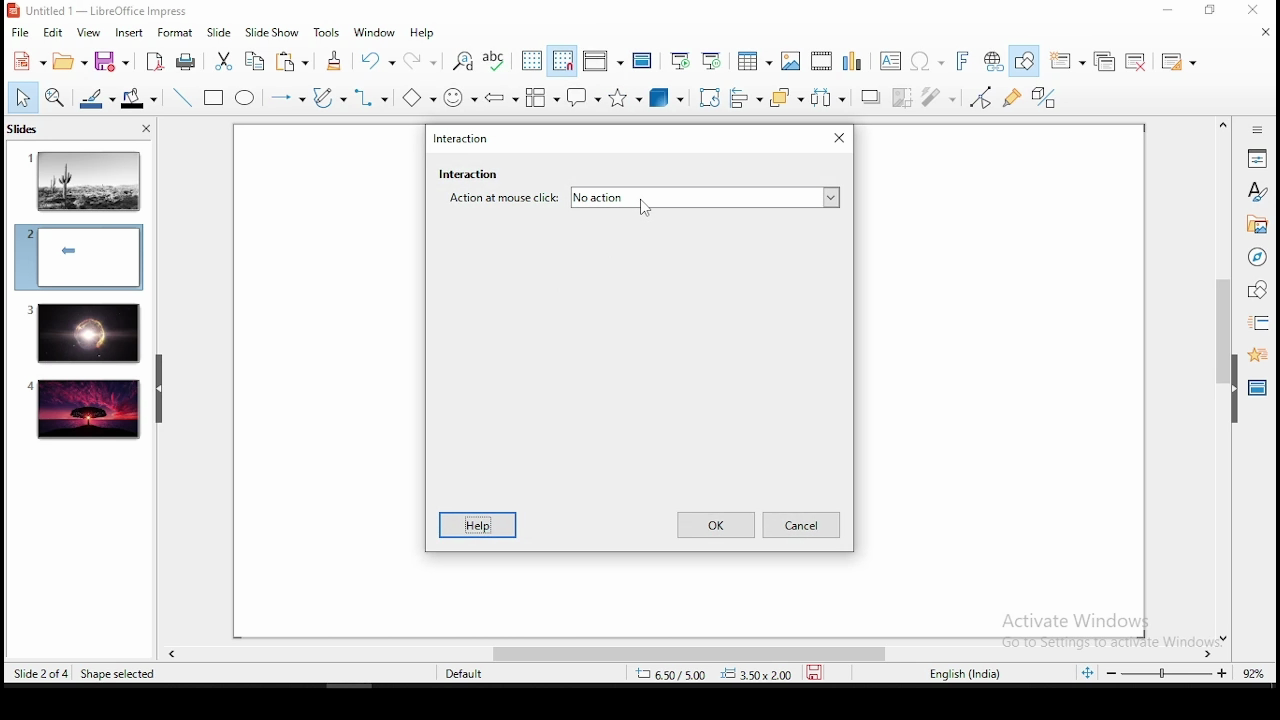  I want to click on charts, so click(852, 61).